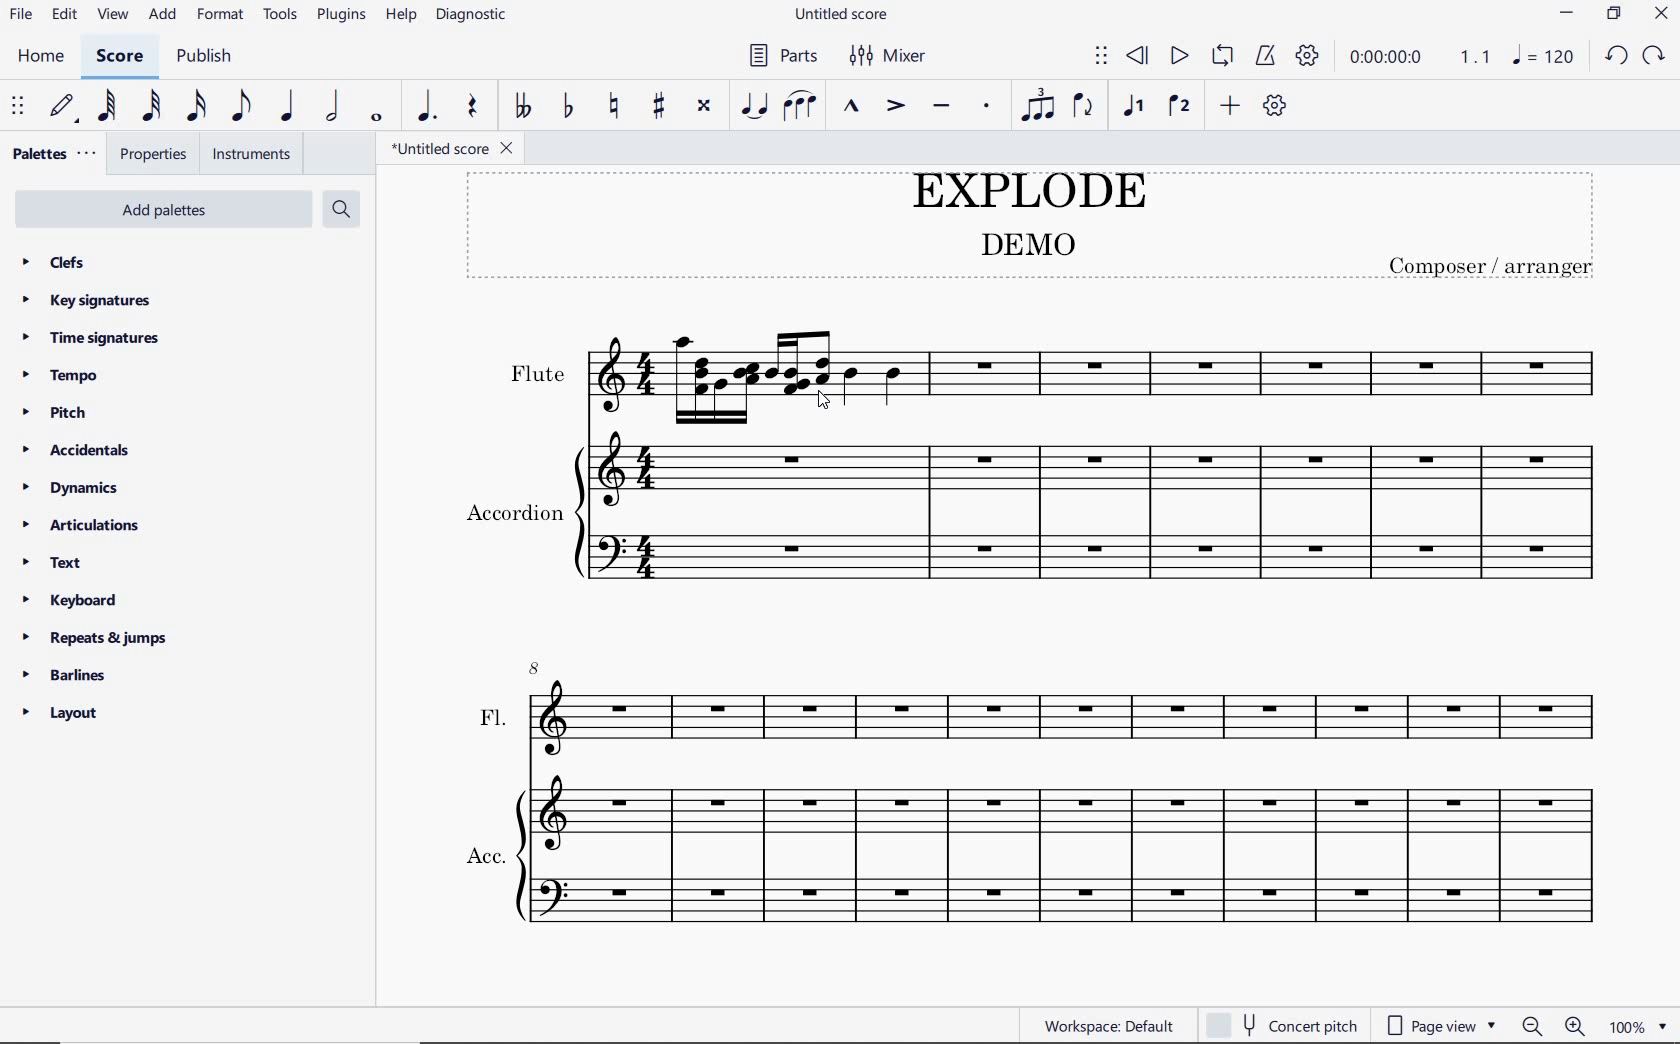 The width and height of the screenshot is (1680, 1044). Describe the element at coordinates (64, 15) in the screenshot. I see `edit` at that location.